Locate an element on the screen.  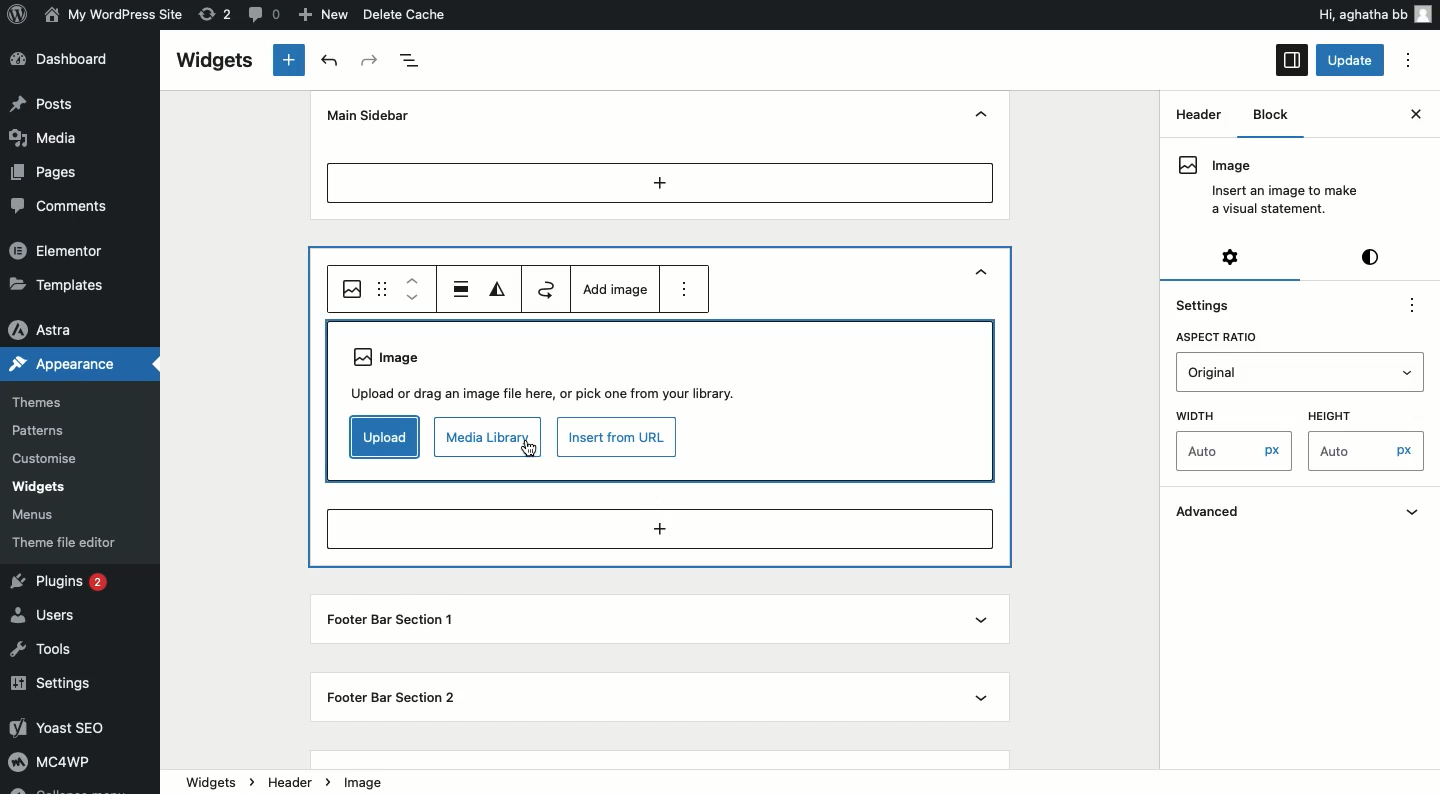
Hide is located at coordinates (981, 116).